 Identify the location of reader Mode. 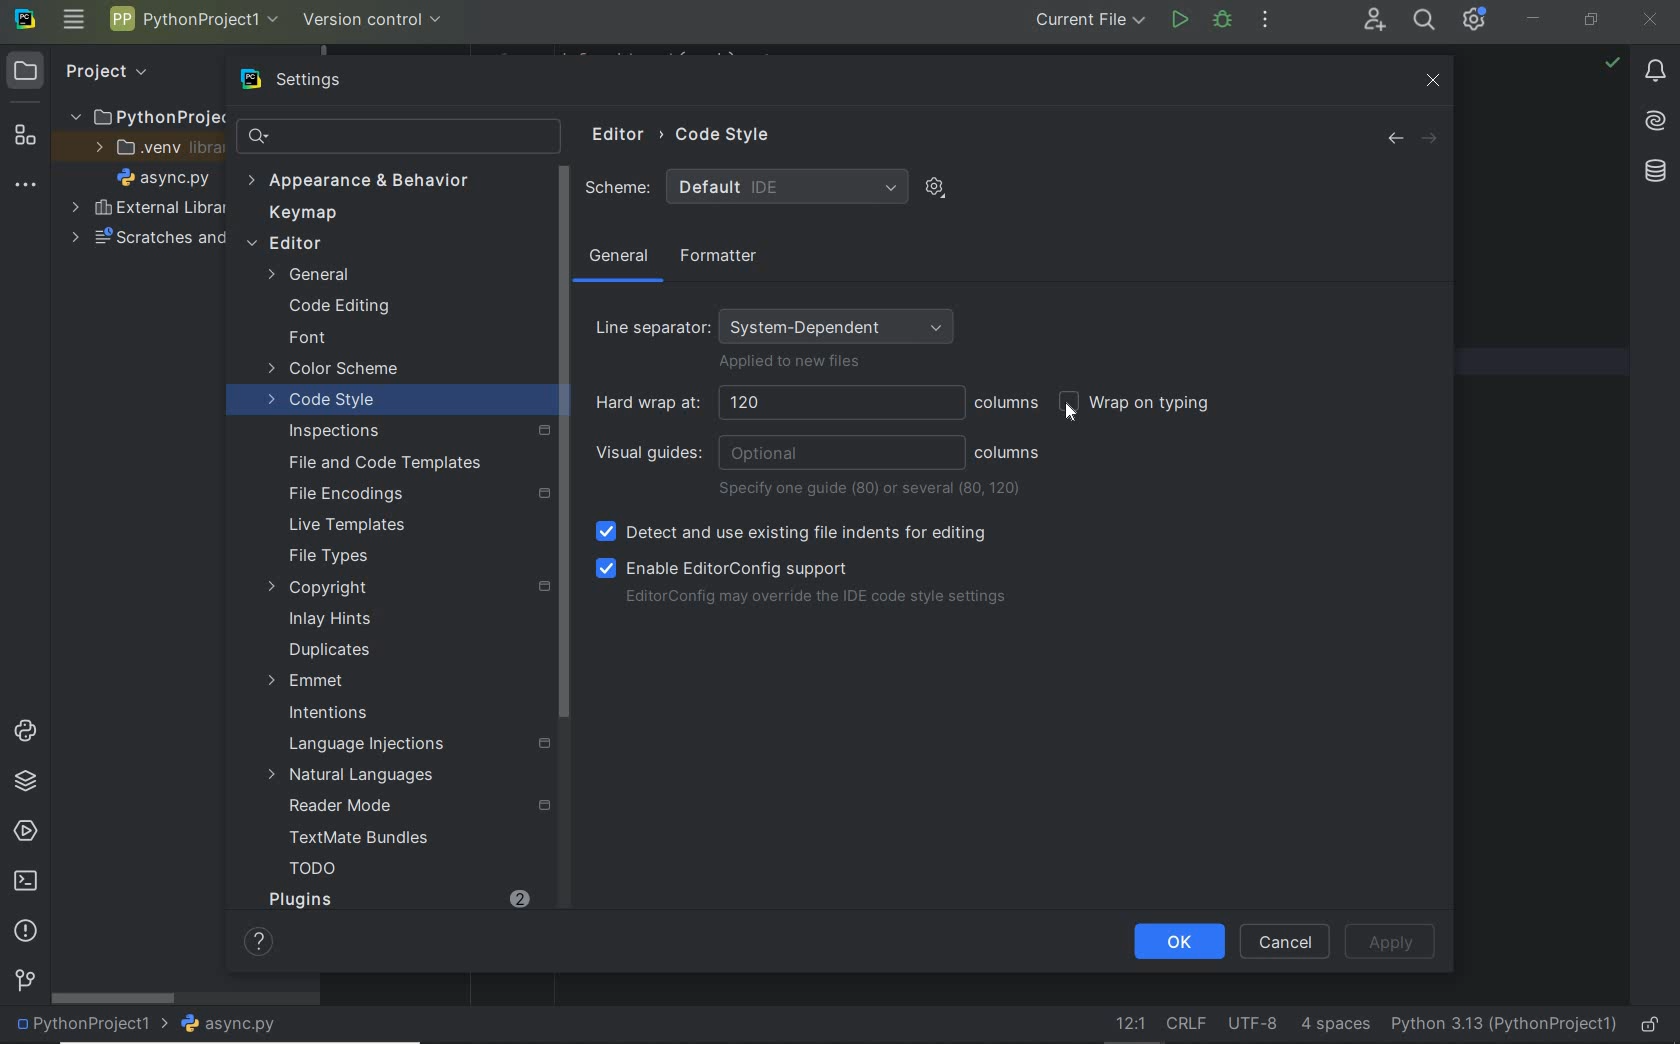
(407, 808).